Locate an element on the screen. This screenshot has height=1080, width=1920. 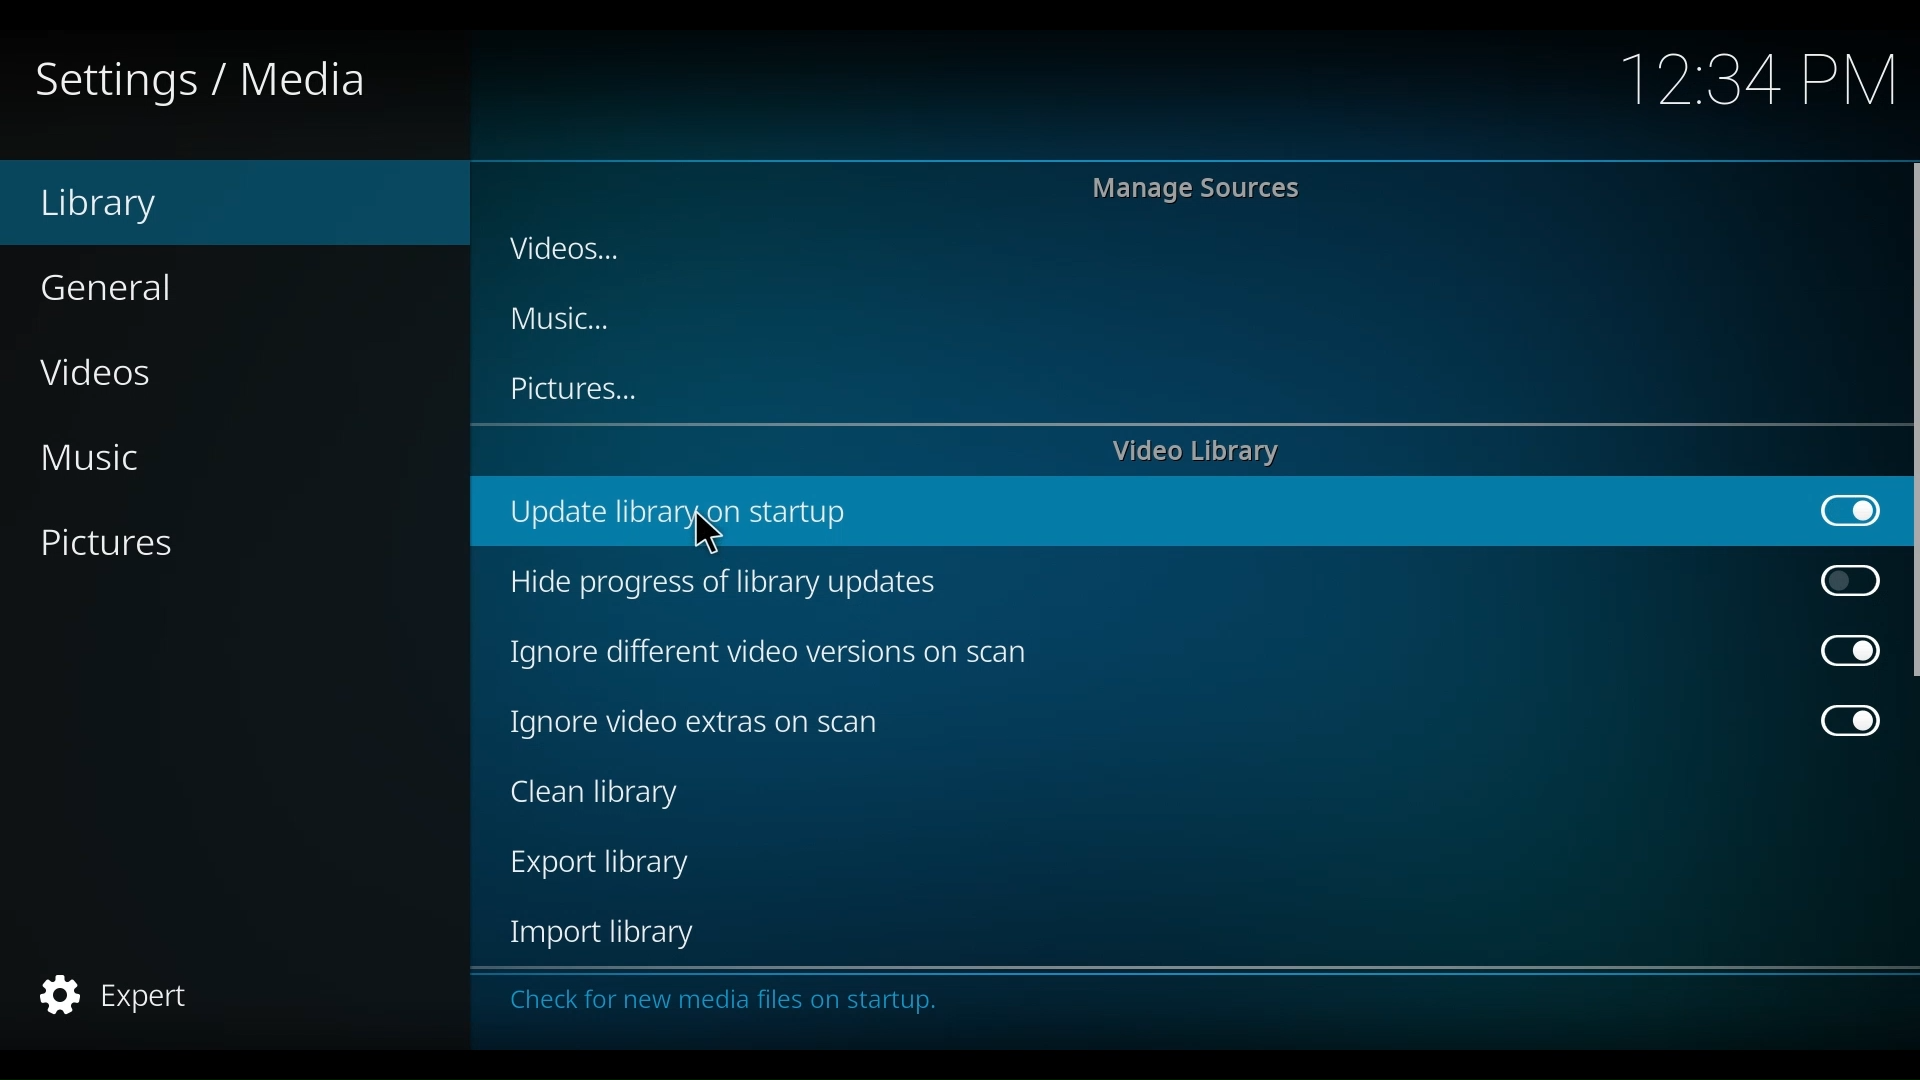
Update library on startup is located at coordinates (574, 509).